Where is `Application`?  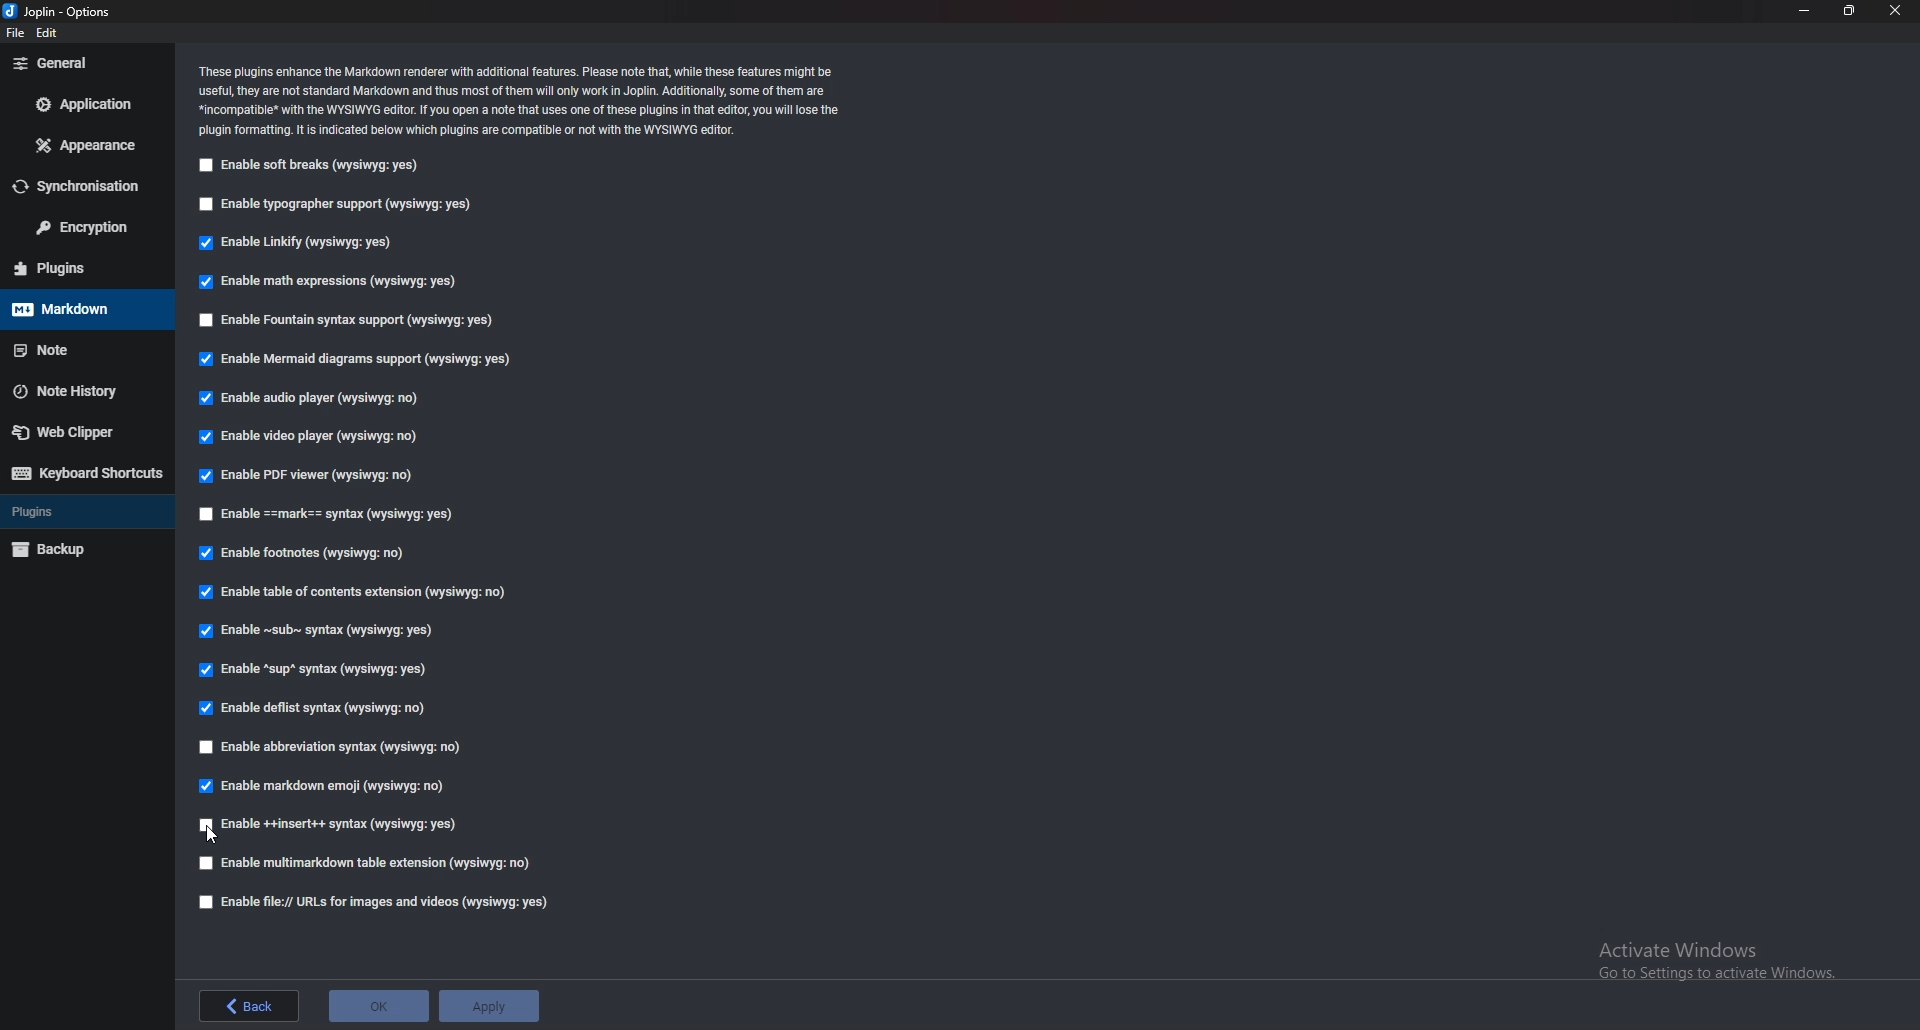 Application is located at coordinates (86, 104).